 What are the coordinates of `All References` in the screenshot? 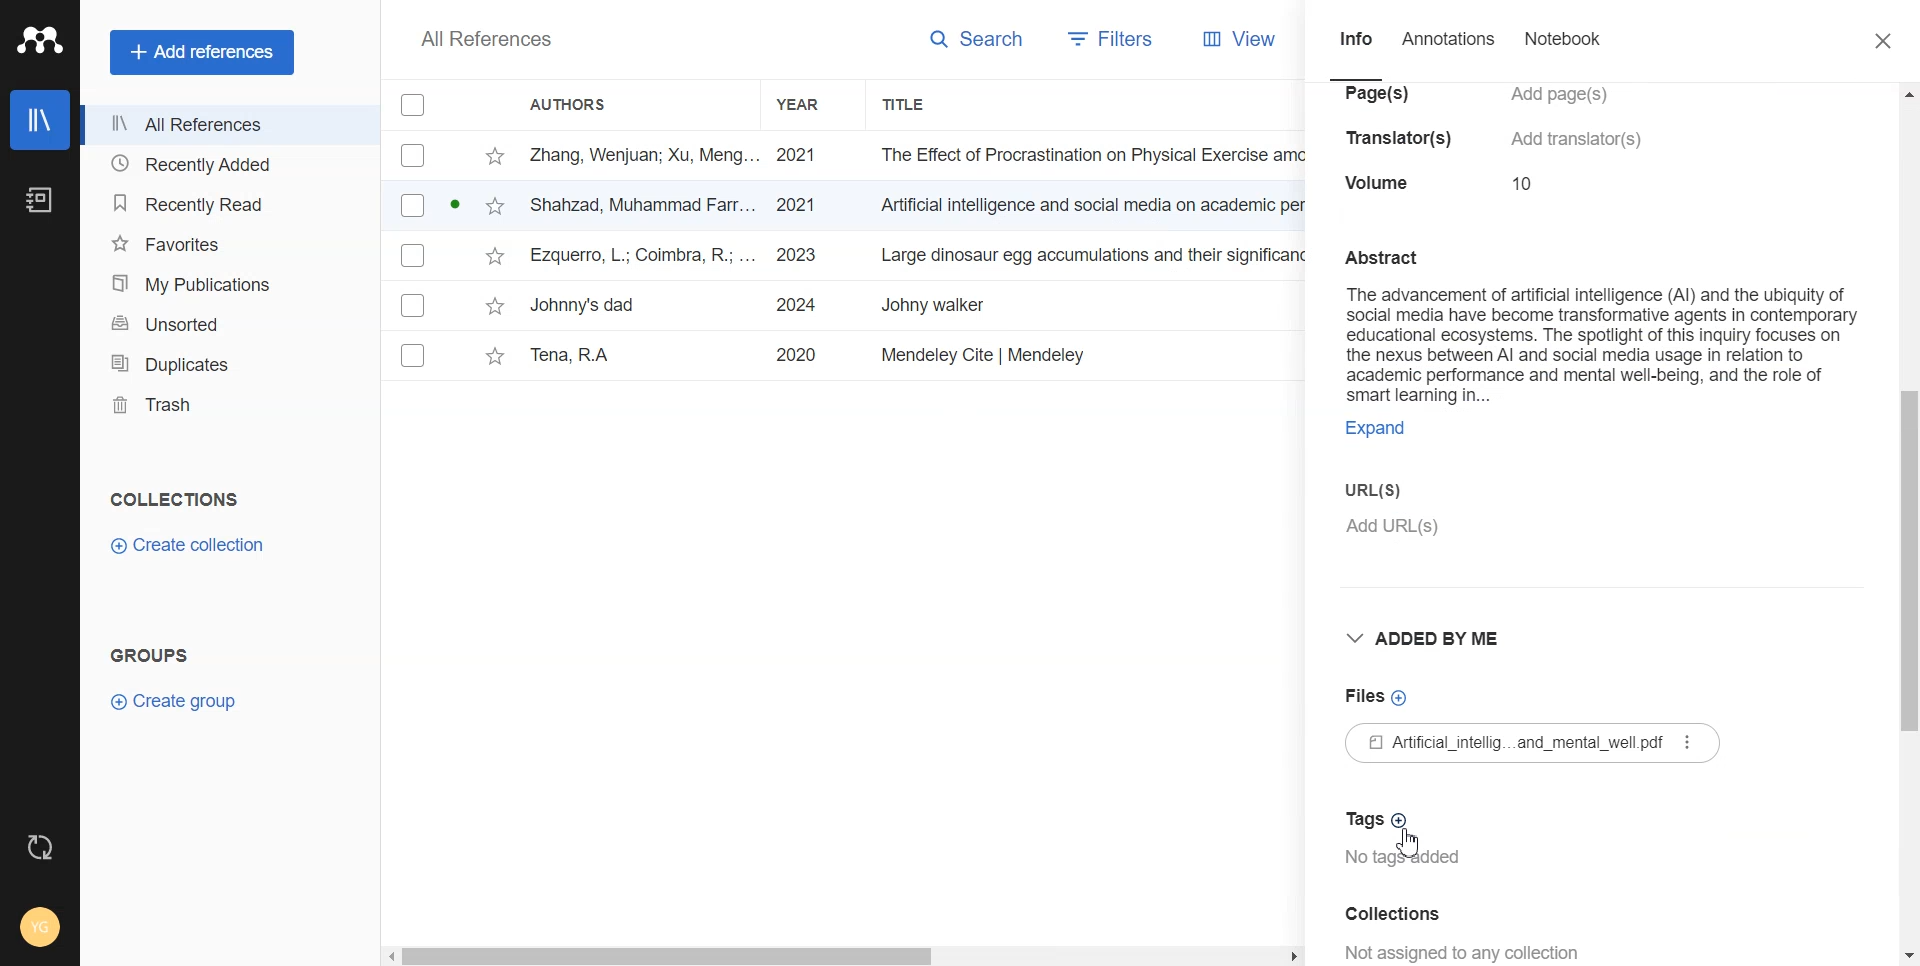 It's located at (226, 126).